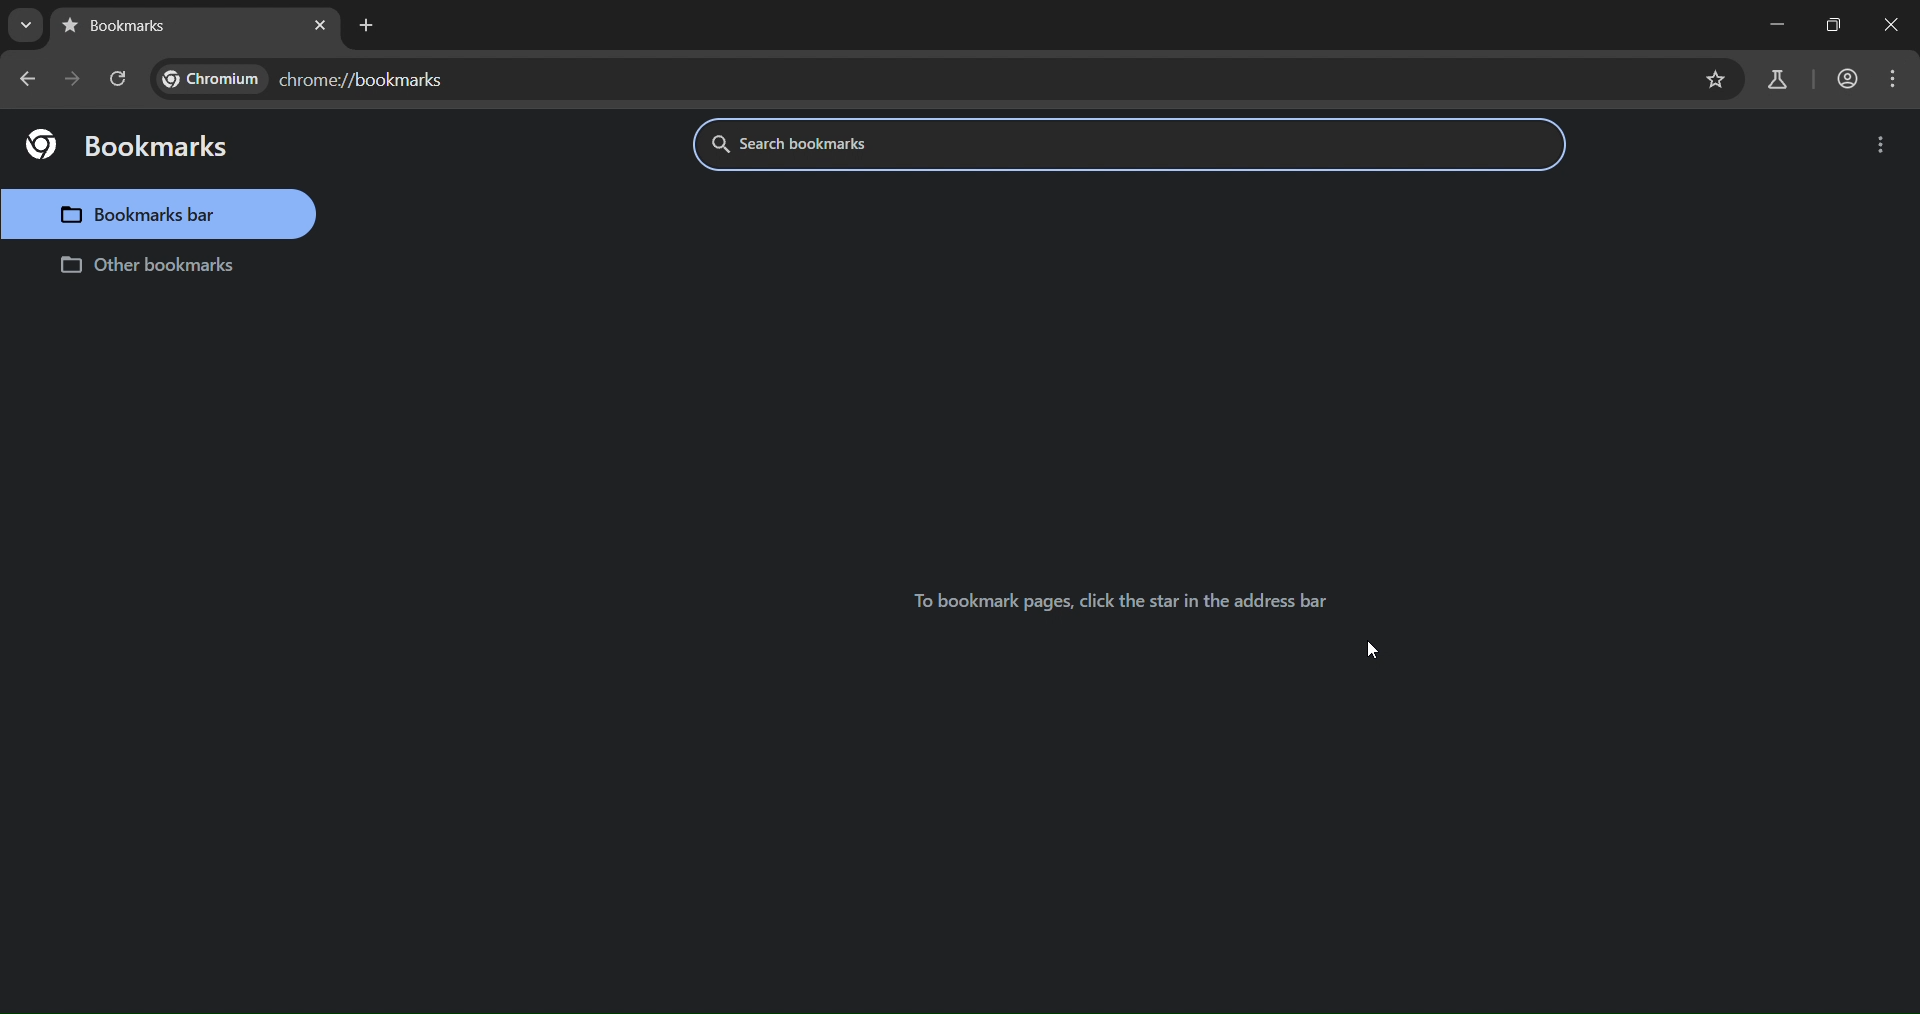 Image resolution: width=1920 pixels, height=1014 pixels. What do you see at coordinates (161, 214) in the screenshot?
I see `bookmarks bar` at bounding box center [161, 214].